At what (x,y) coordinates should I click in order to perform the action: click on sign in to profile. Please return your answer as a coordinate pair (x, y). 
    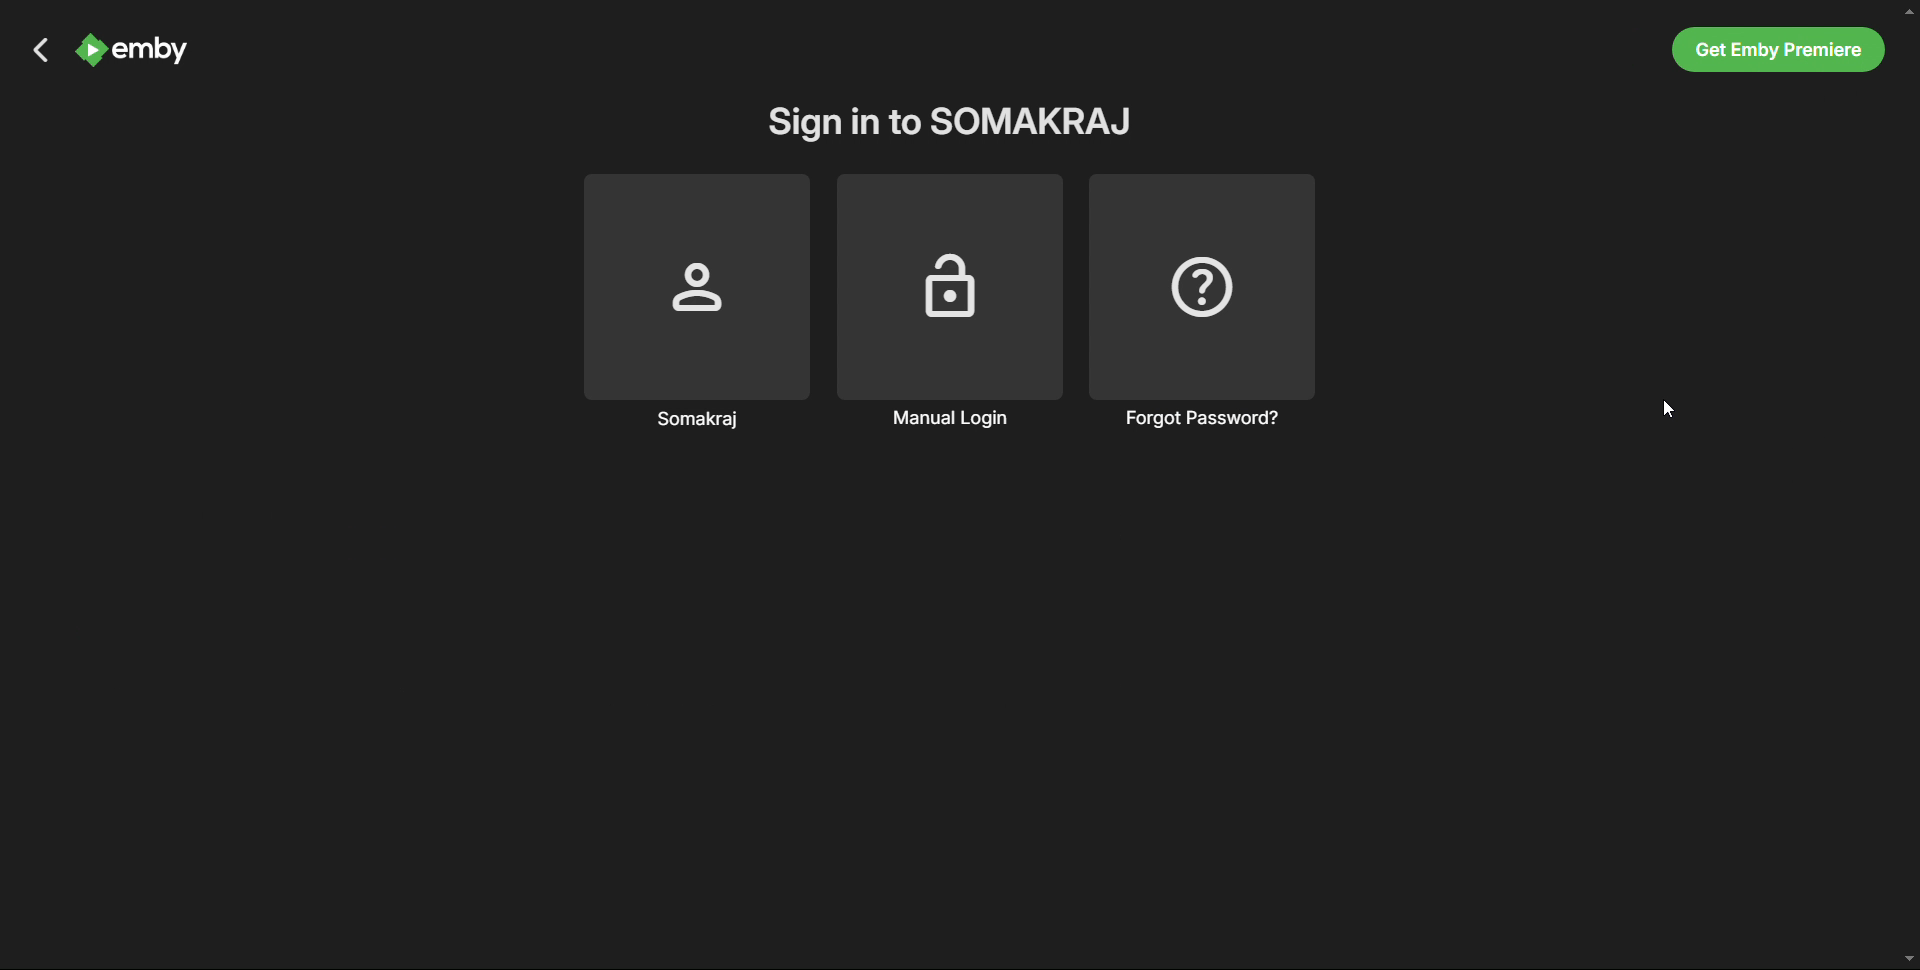
    Looking at the image, I should click on (947, 121).